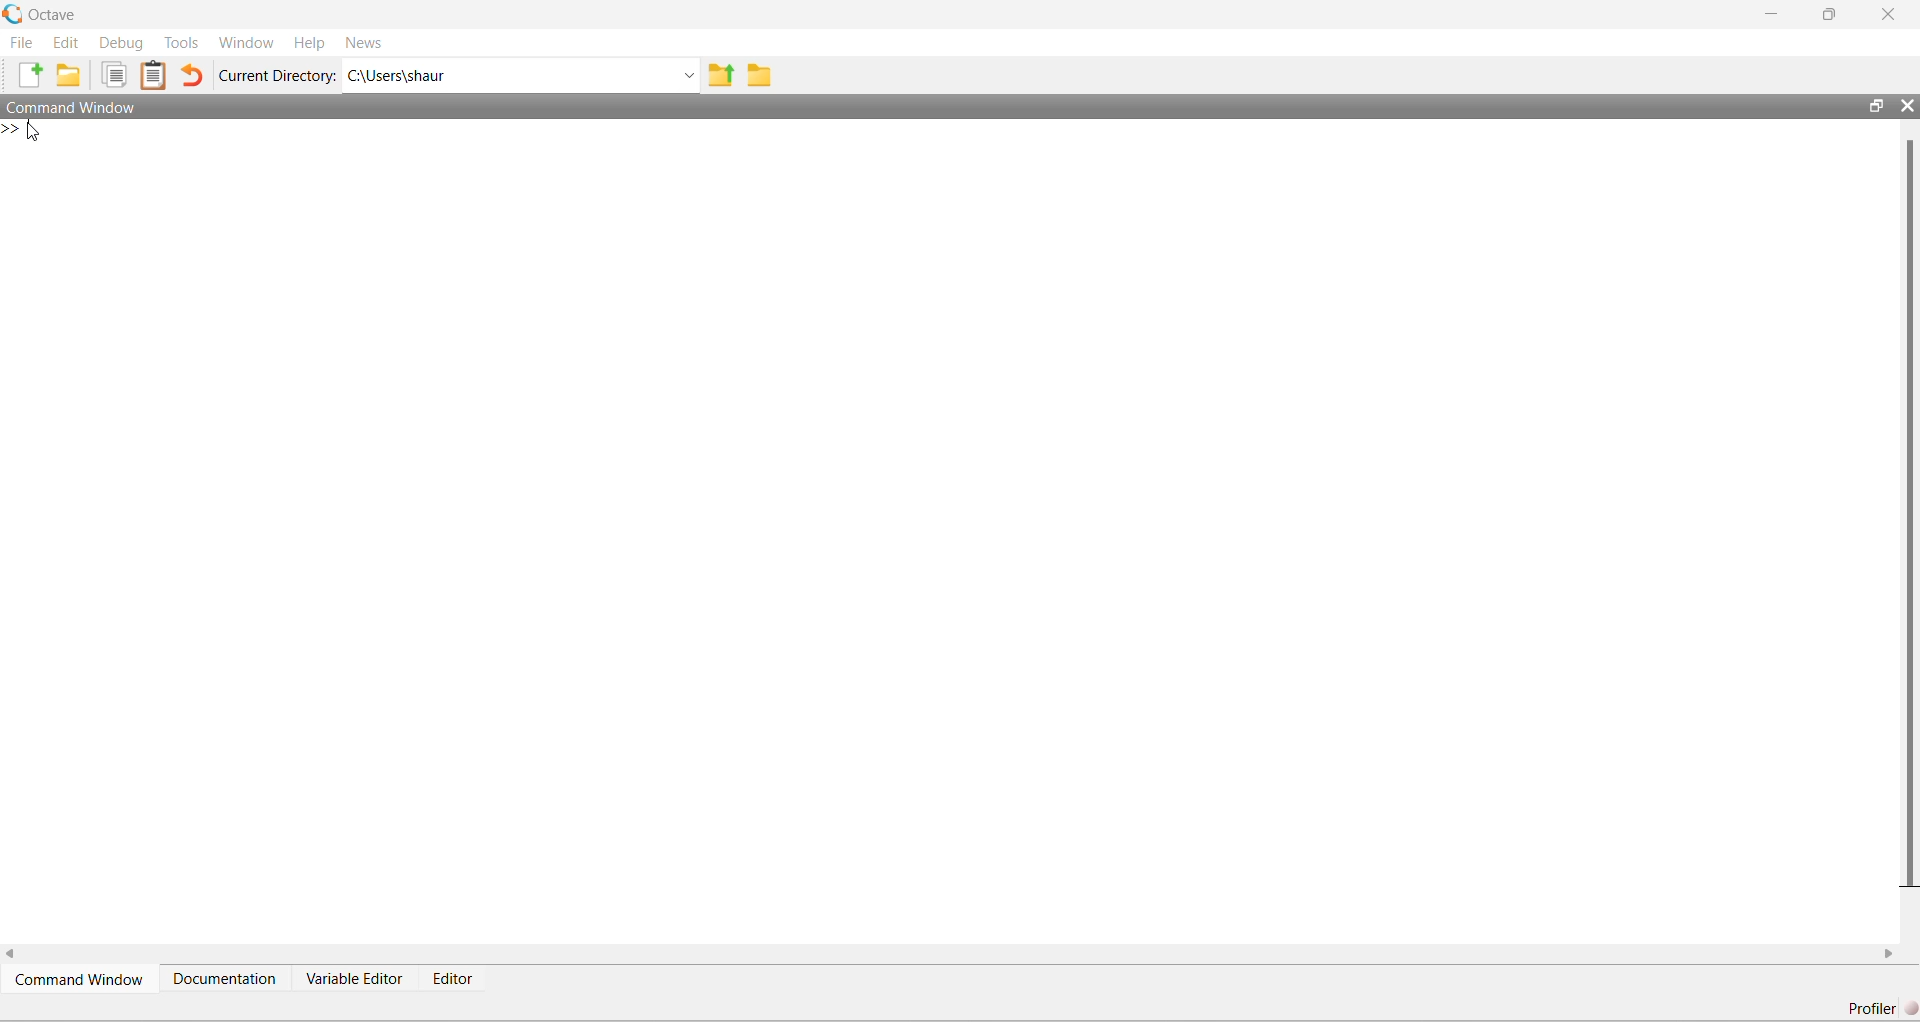 The image size is (1920, 1022). I want to click on New Folder, so click(70, 75).